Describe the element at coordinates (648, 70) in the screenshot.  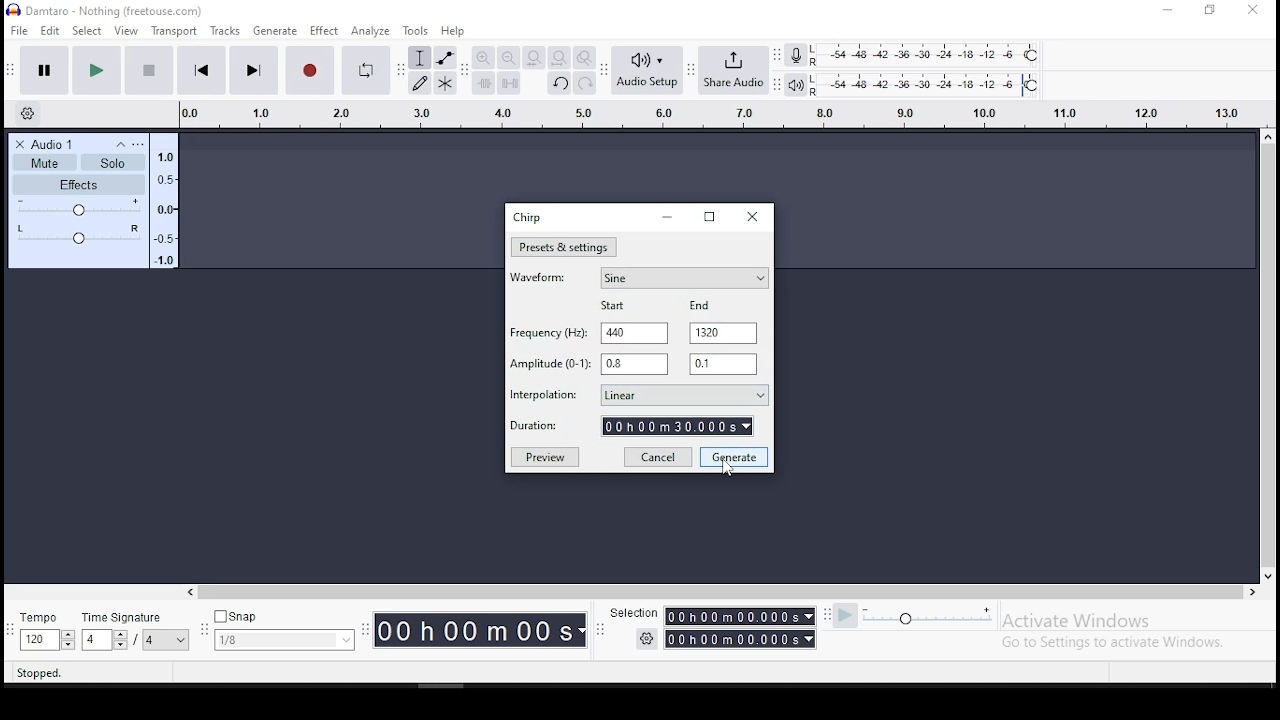
I see `audio setup` at that location.